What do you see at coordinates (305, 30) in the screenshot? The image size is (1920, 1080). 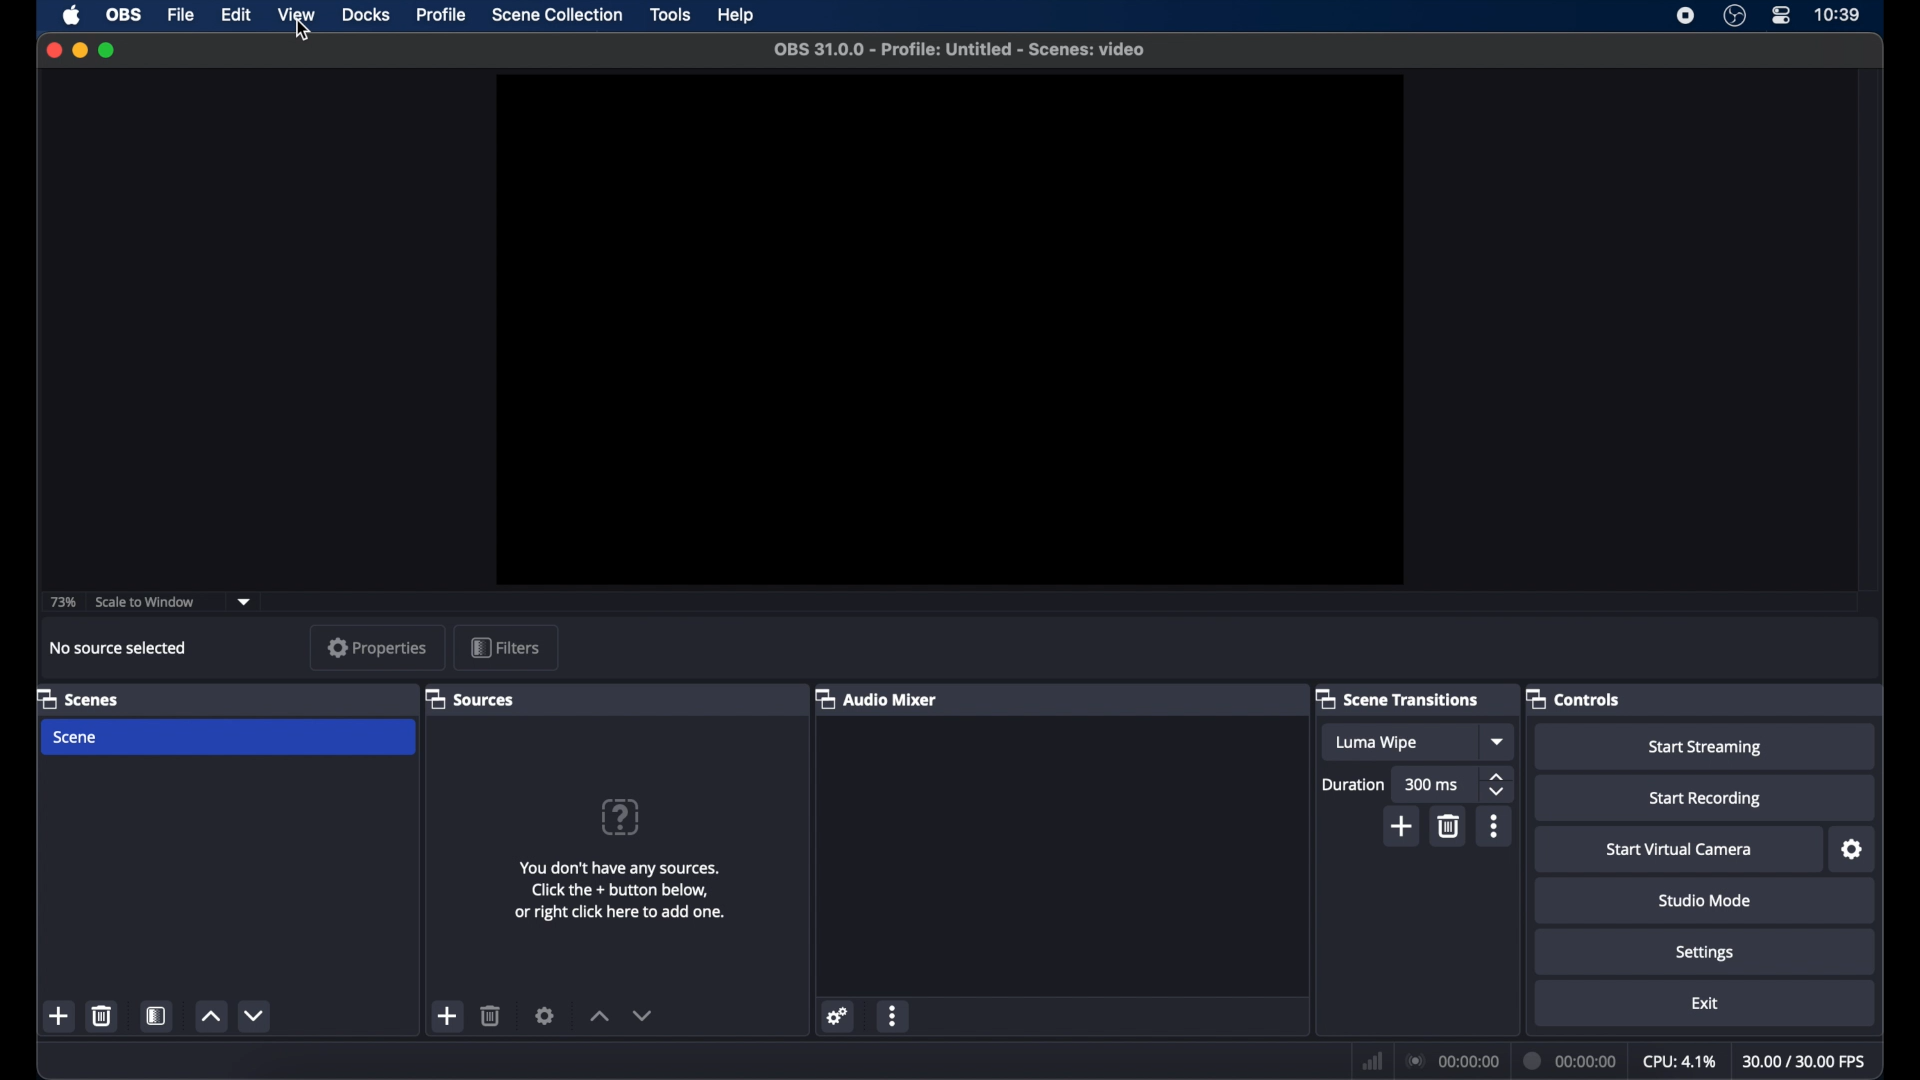 I see `cursor` at bounding box center [305, 30].